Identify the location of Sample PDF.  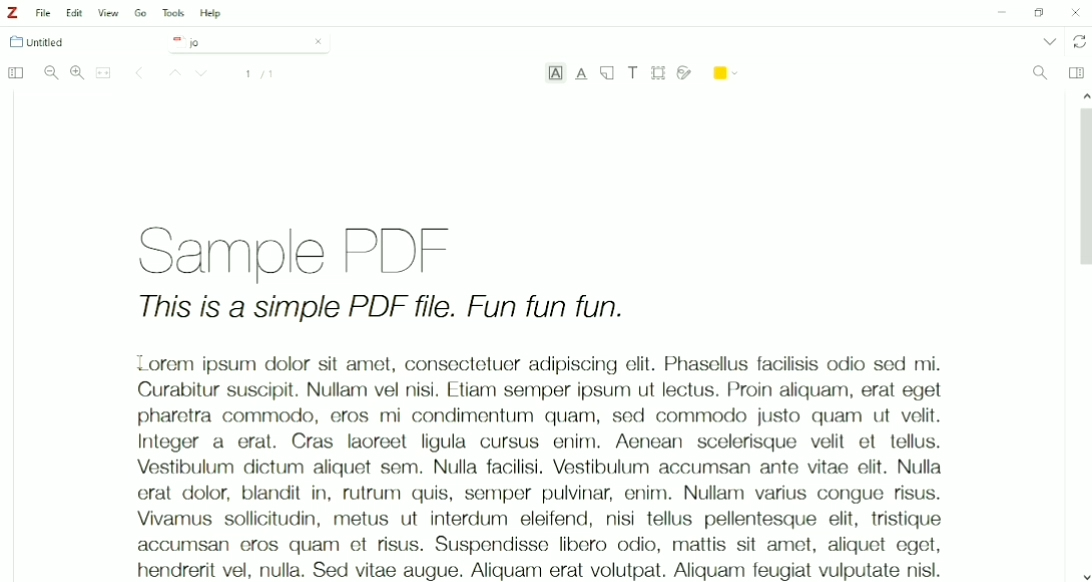
(318, 248).